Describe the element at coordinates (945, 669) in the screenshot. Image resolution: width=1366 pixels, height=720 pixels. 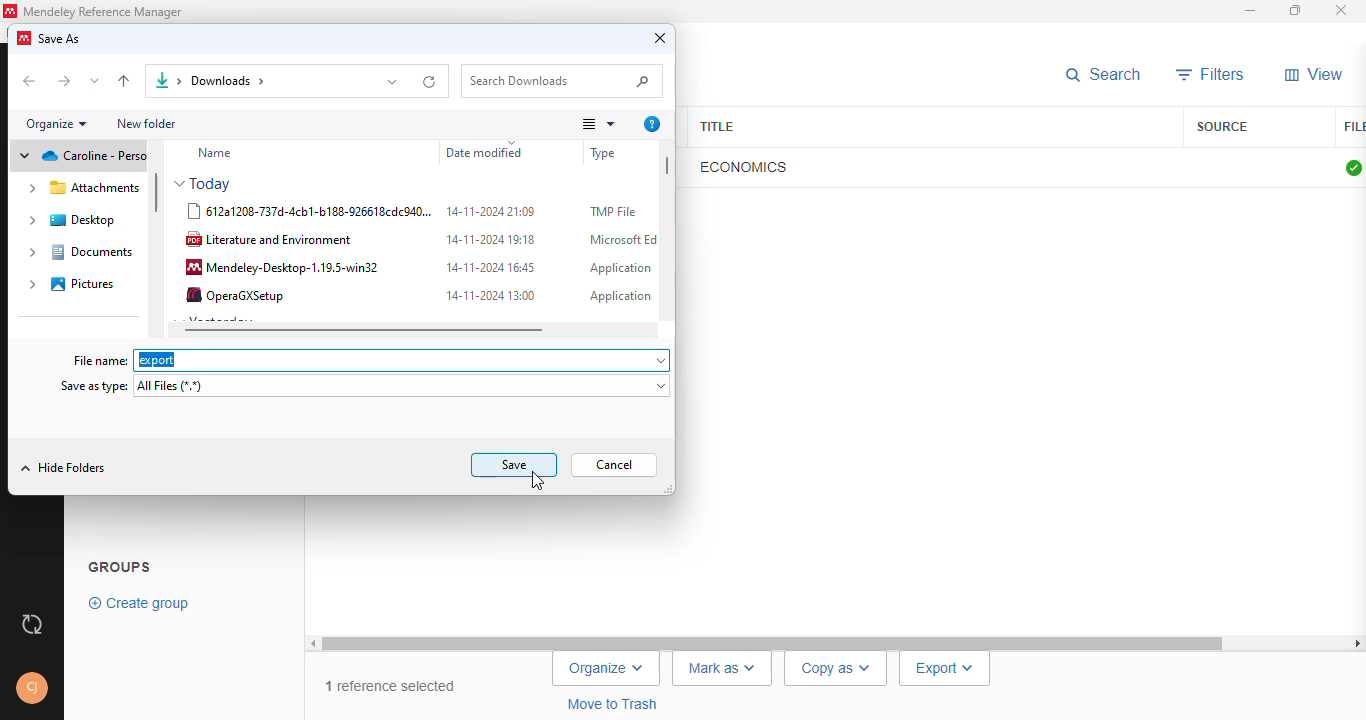
I see `export` at that location.